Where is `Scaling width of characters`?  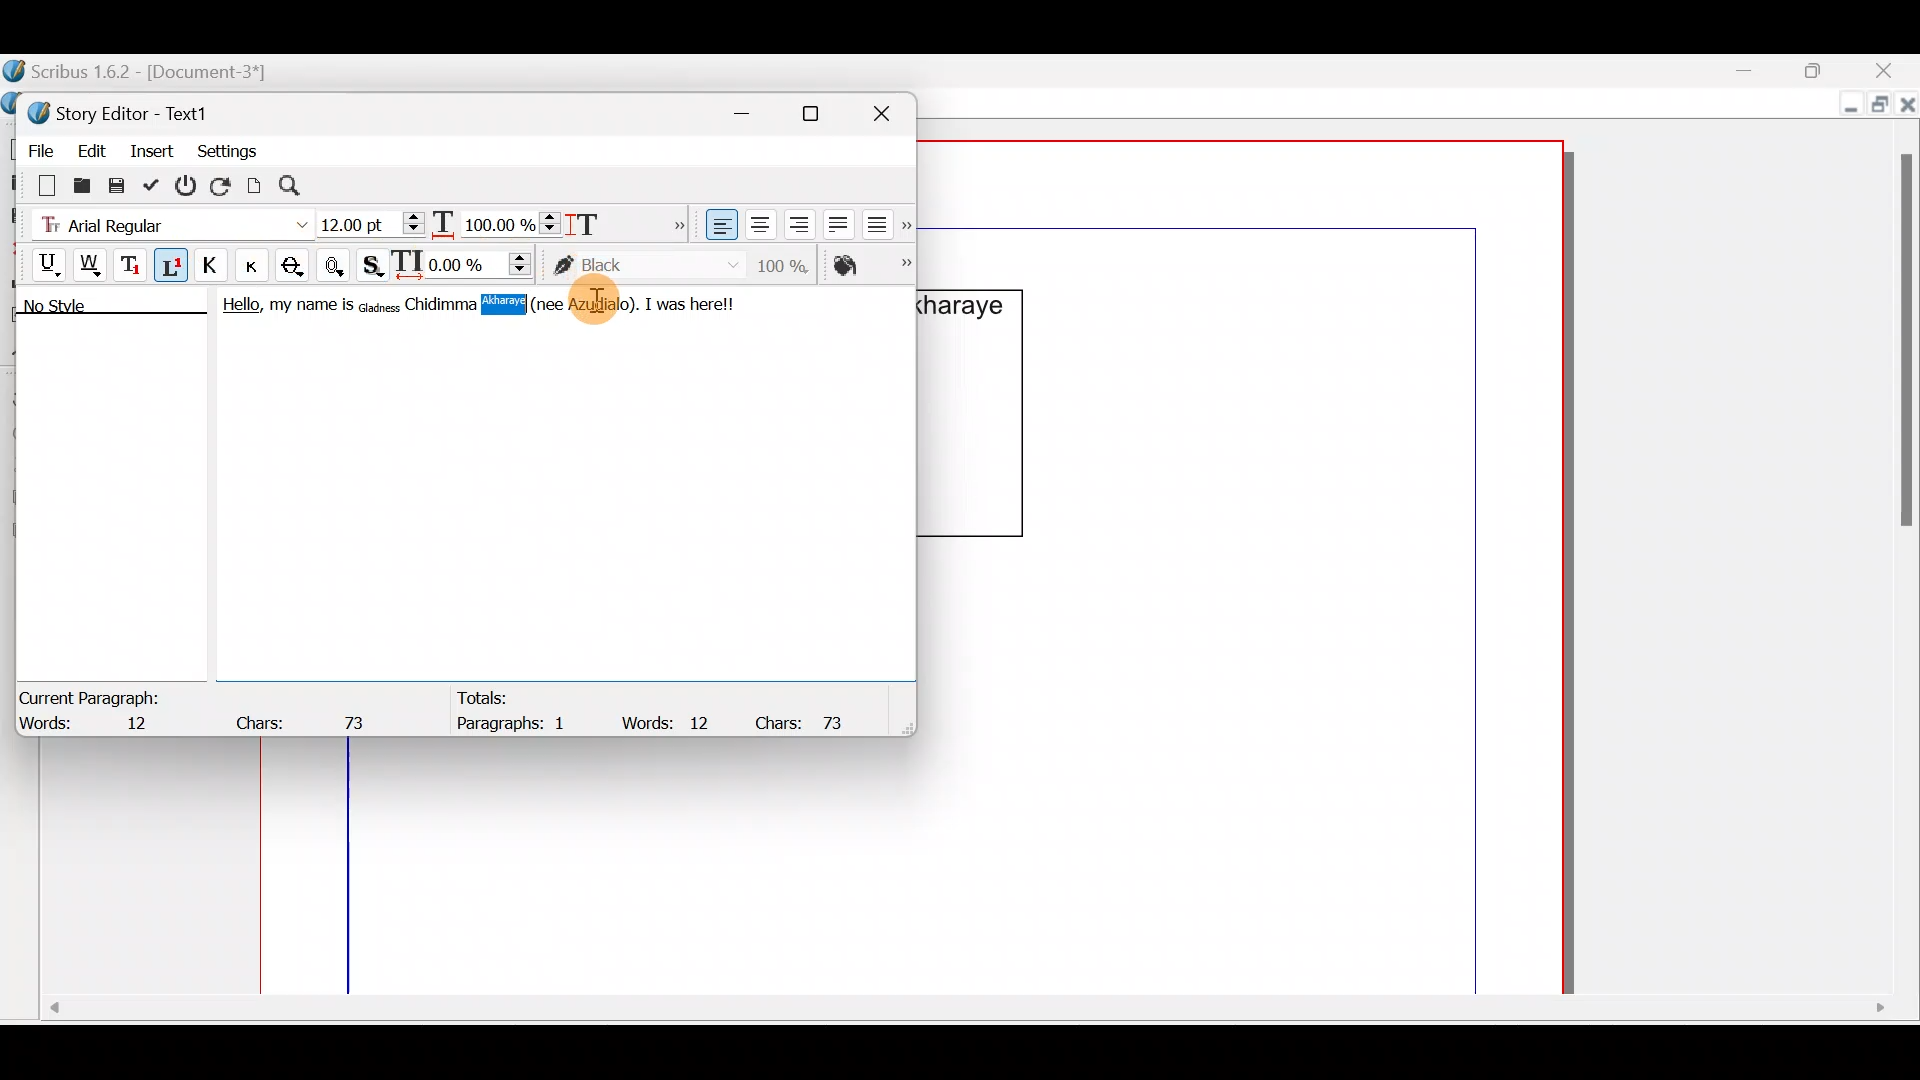
Scaling width of characters is located at coordinates (496, 220).